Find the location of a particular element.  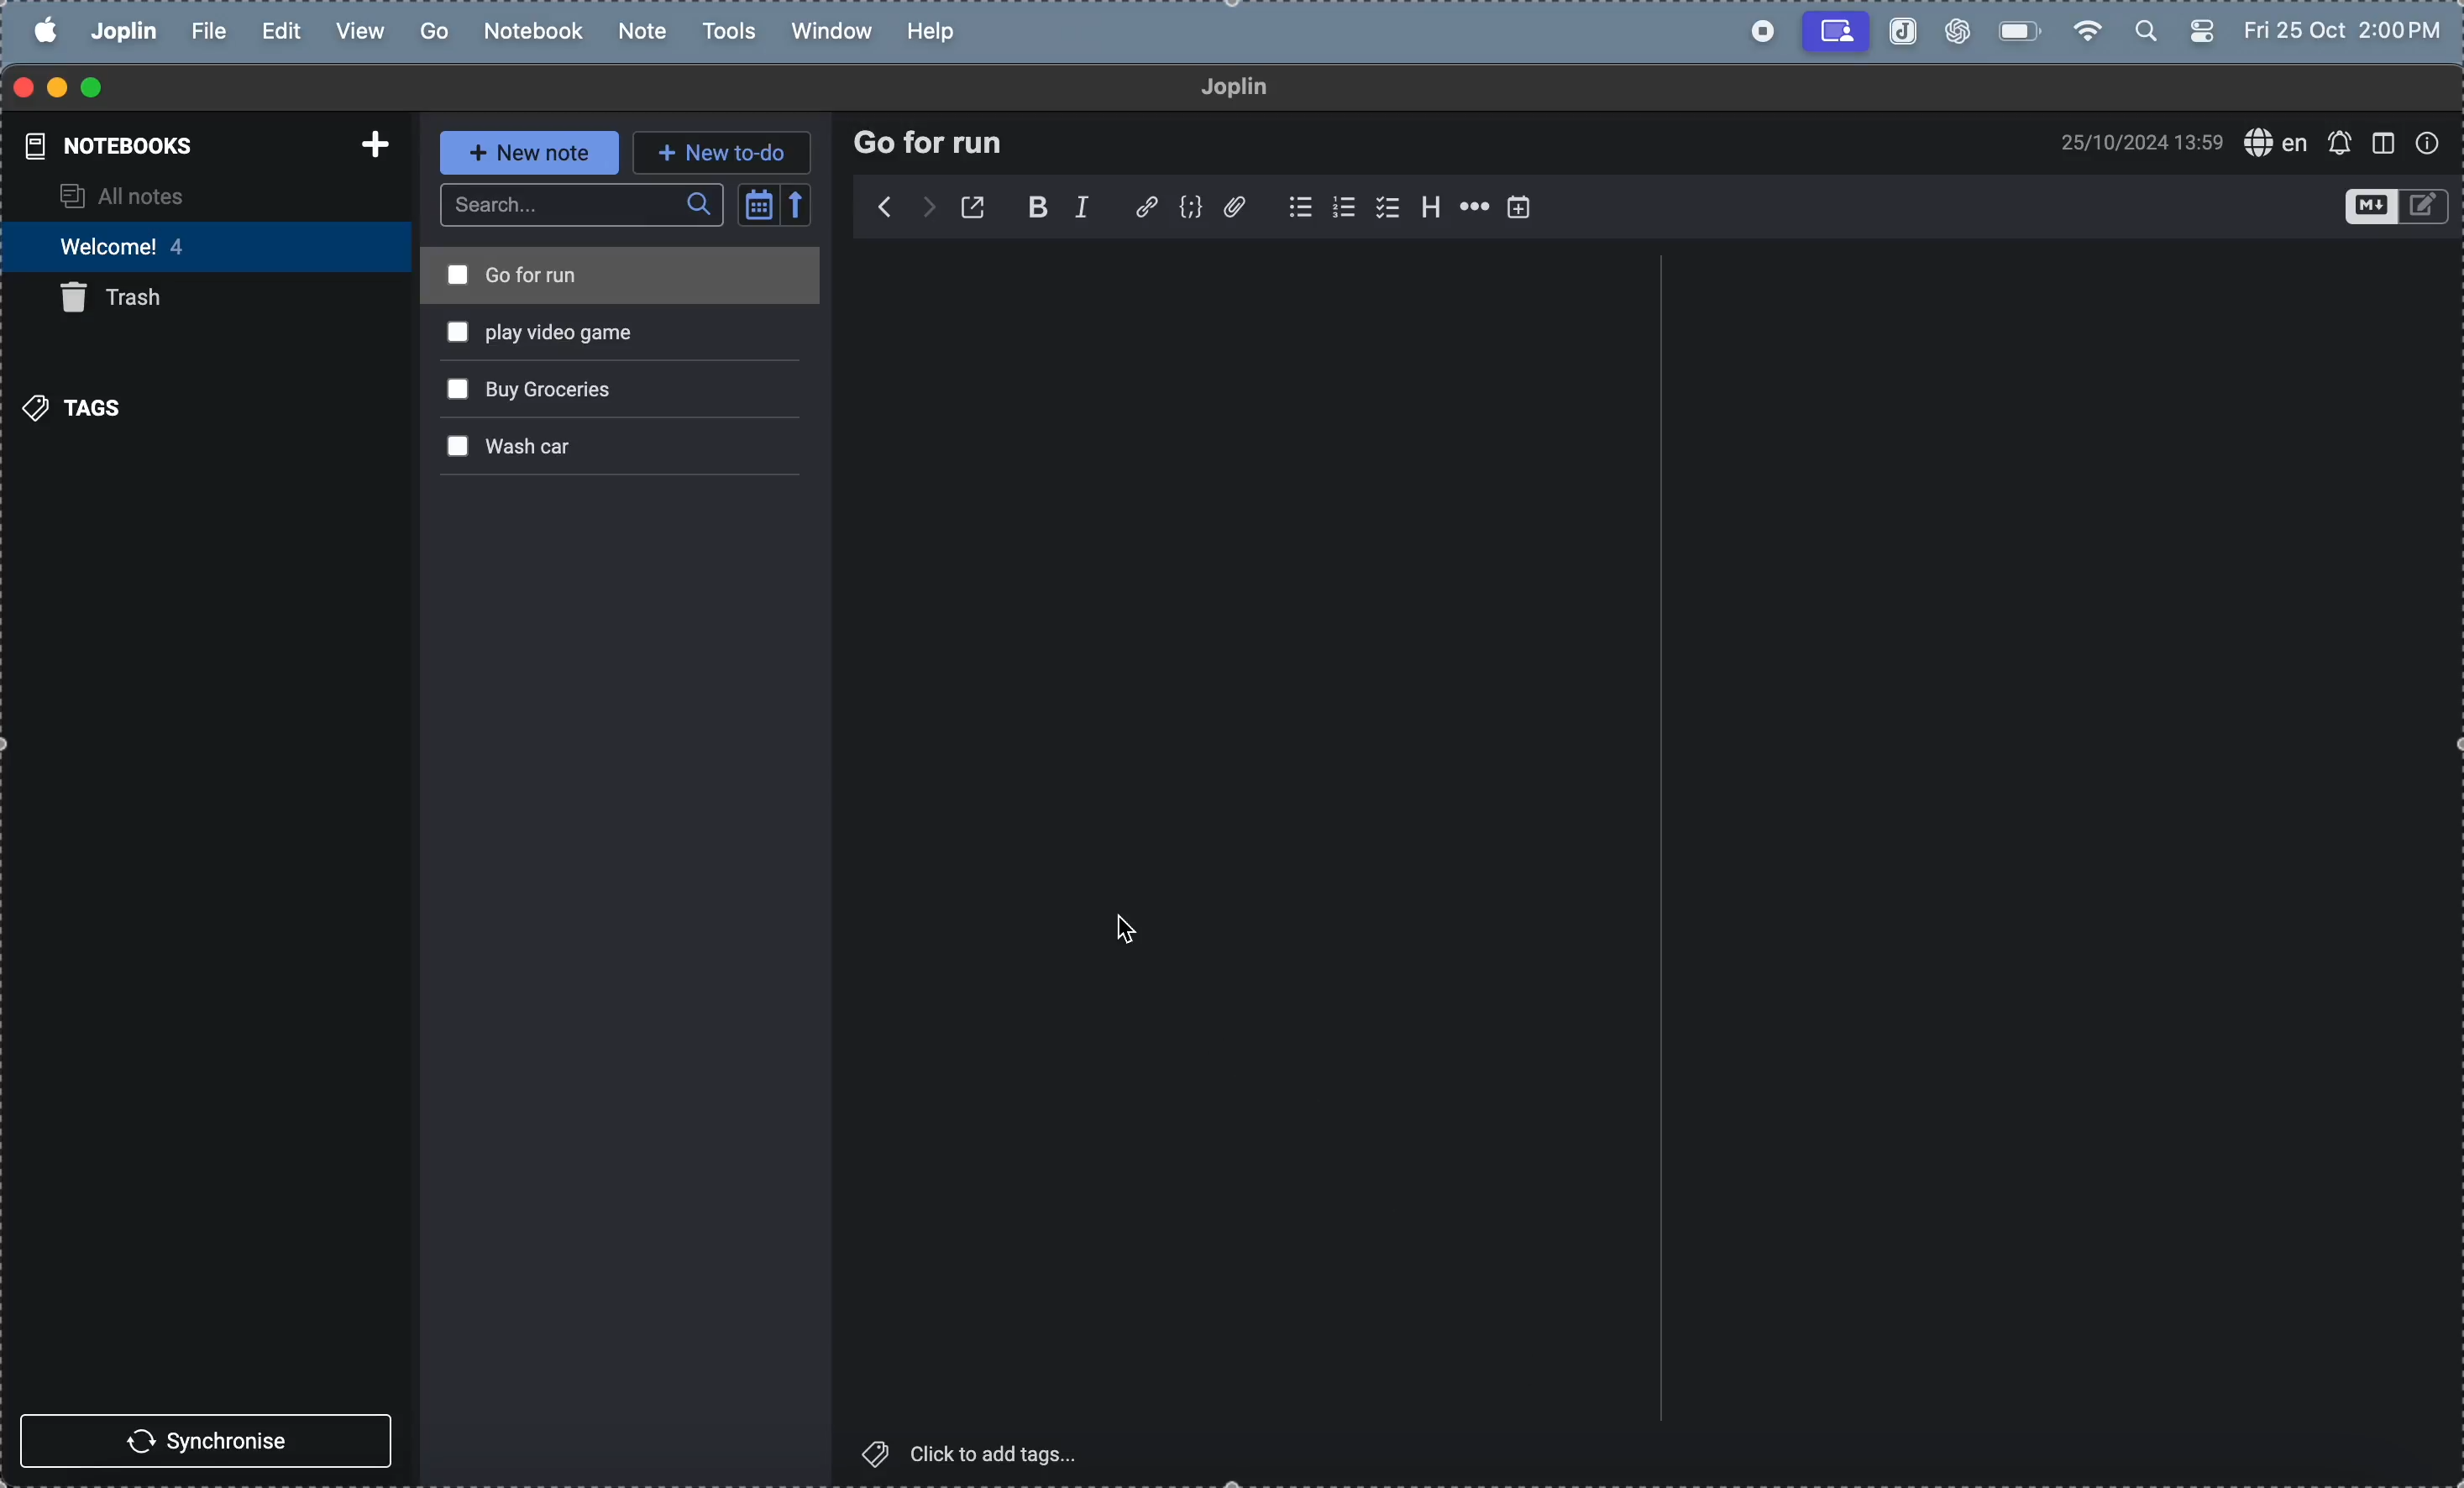

Search bar is located at coordinates (583, 204).